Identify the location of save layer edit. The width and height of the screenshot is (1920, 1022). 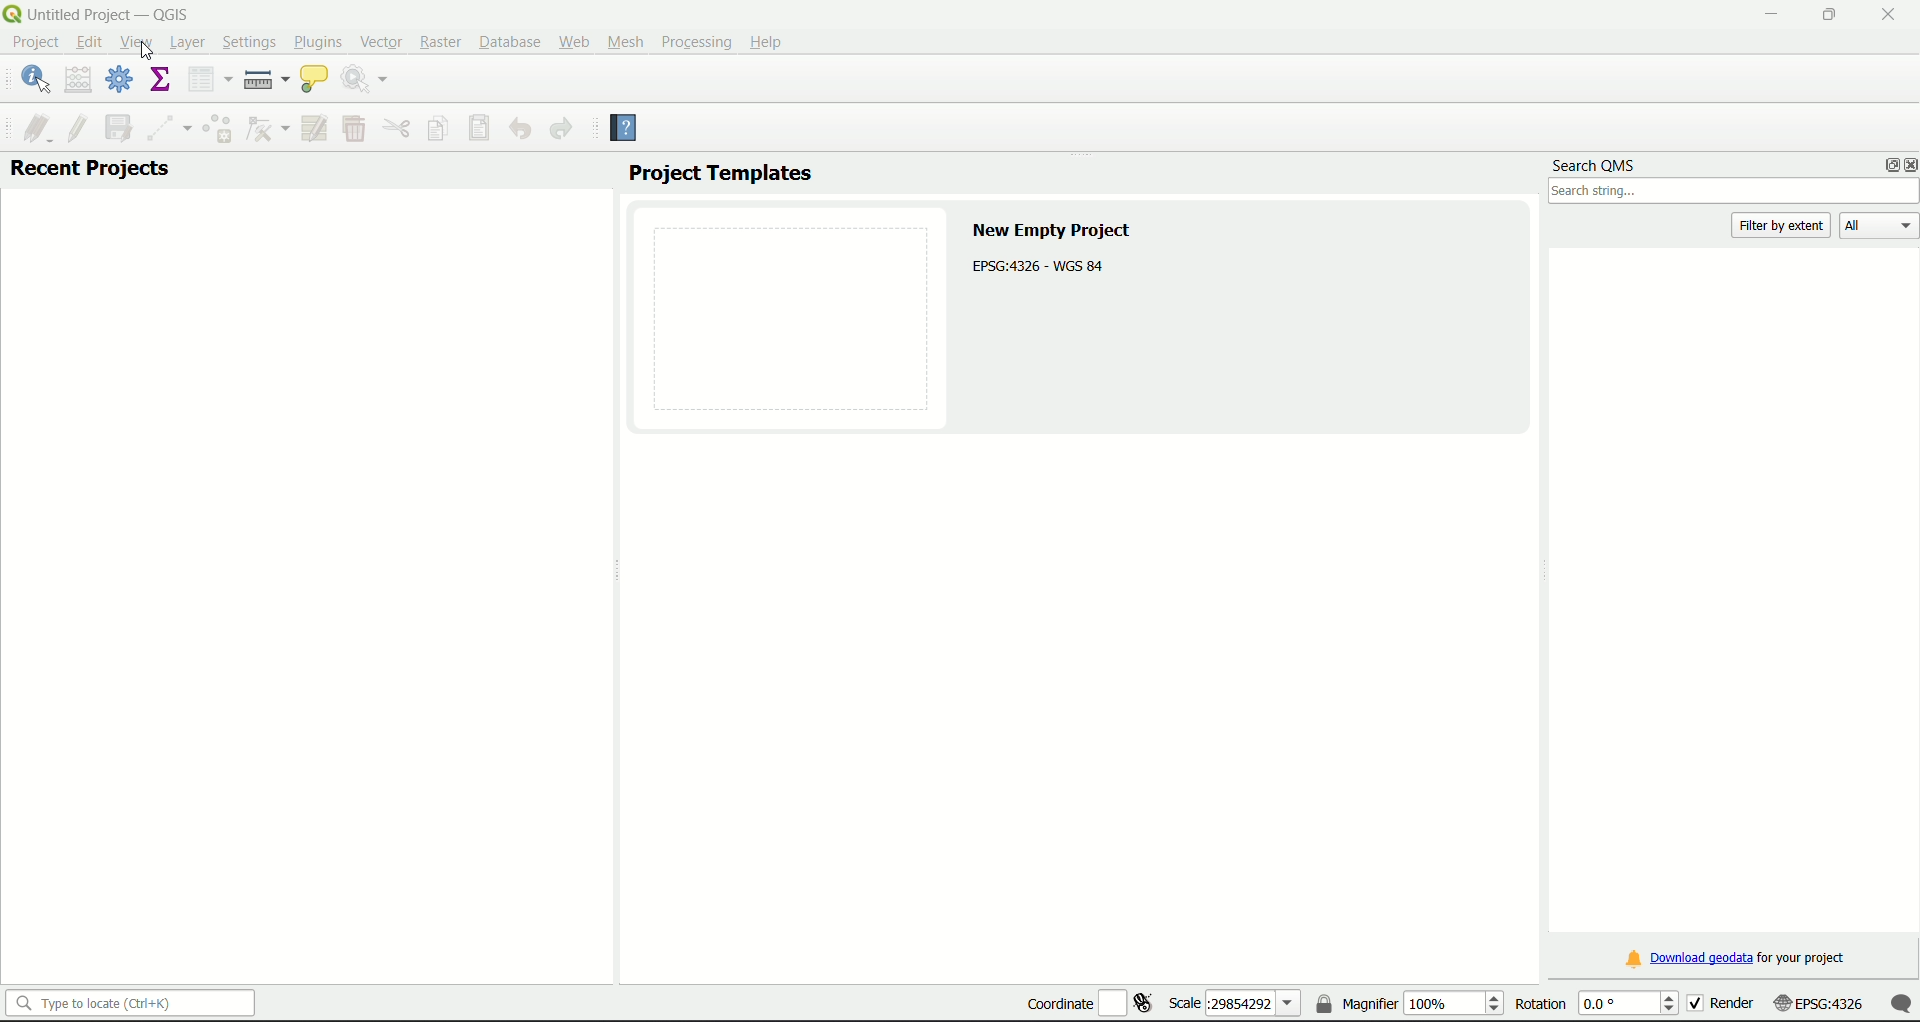
(116, 127).